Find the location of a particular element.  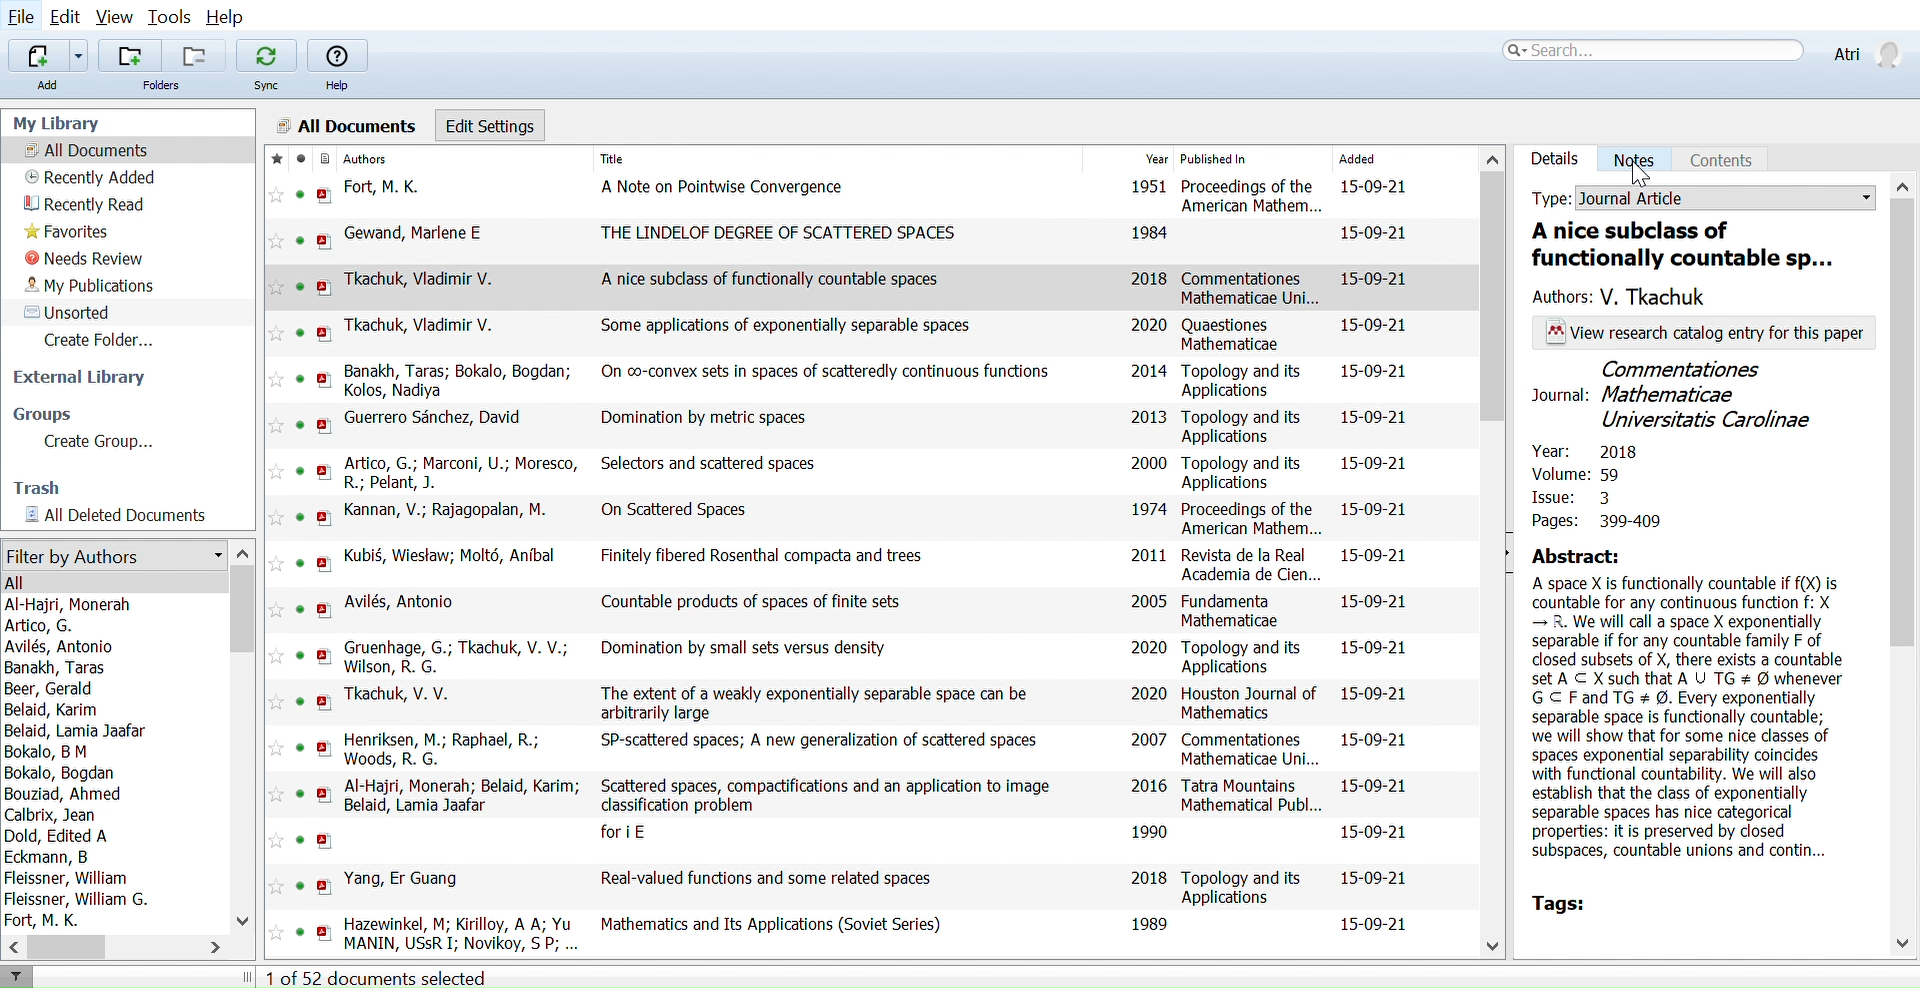

Belaid, Karim is located at coordinates (54, 711).